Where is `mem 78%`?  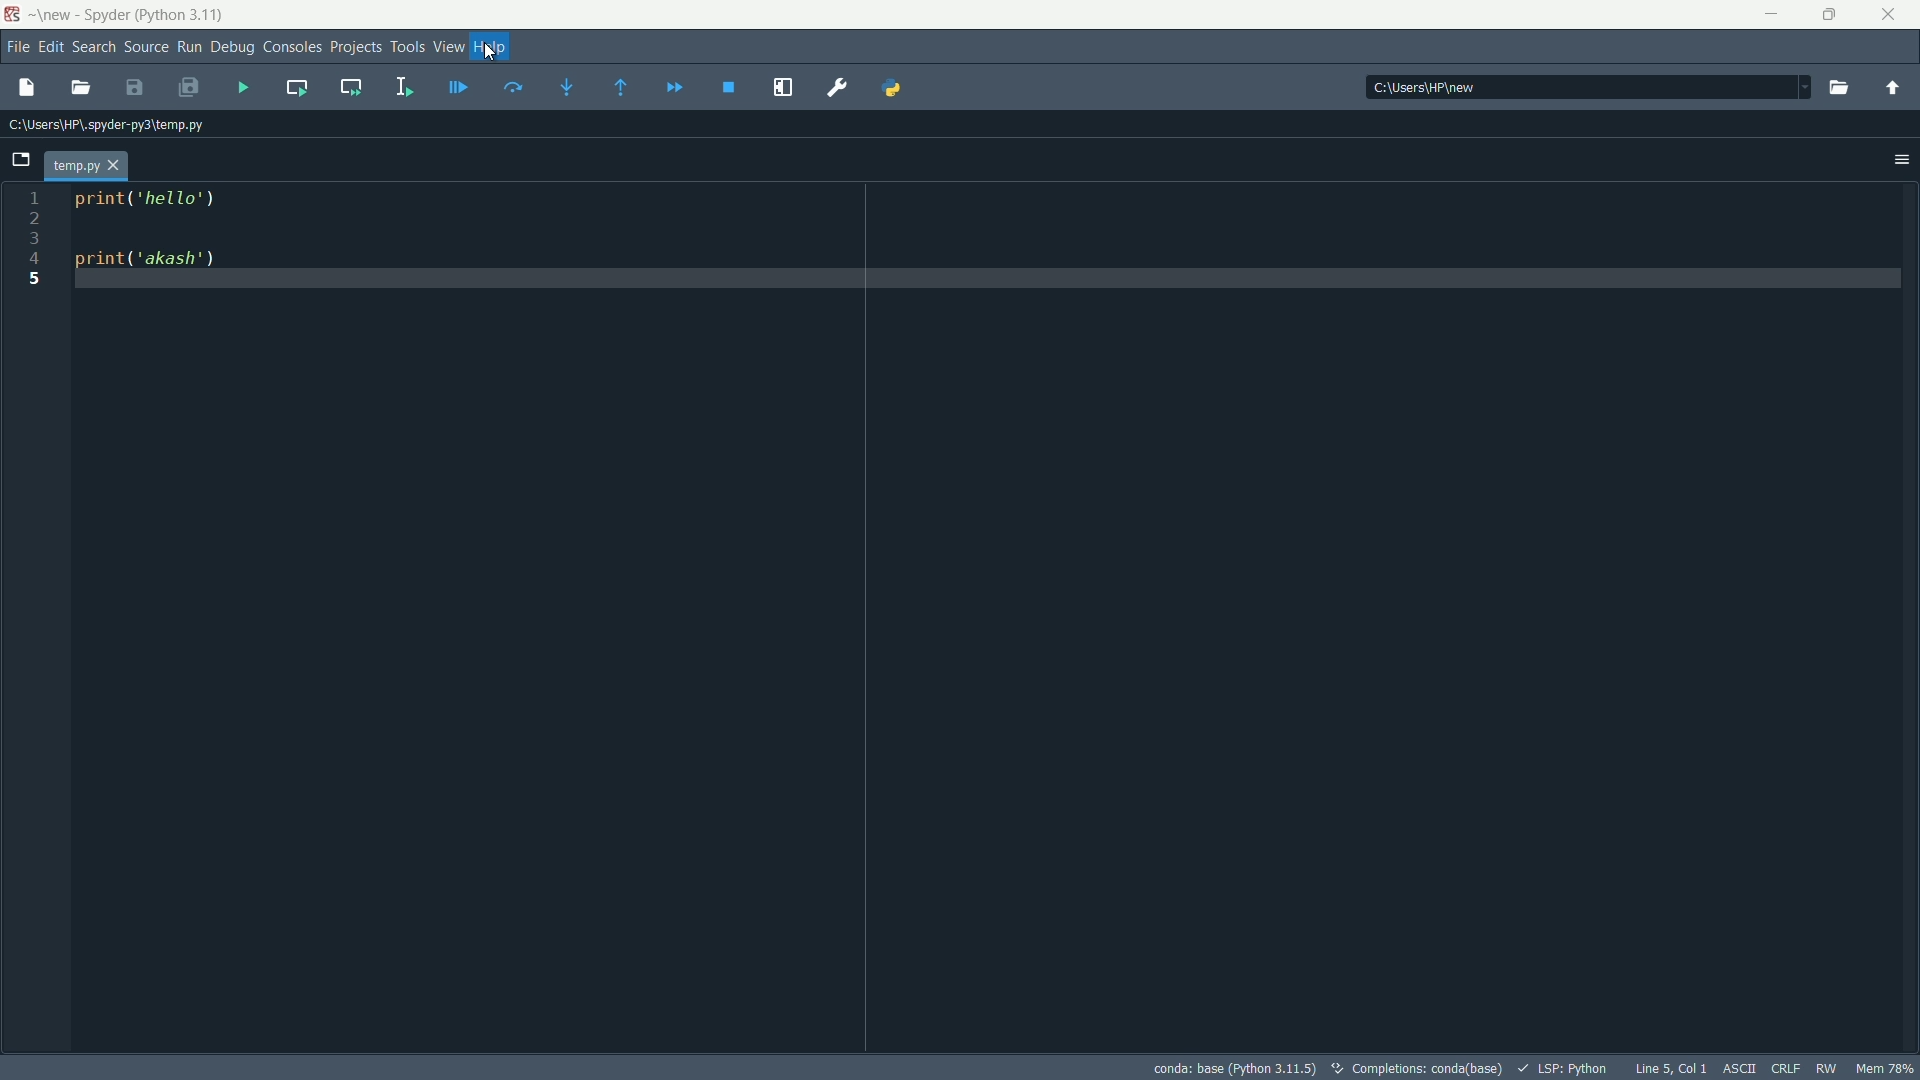 mem 78% is located at coordinates (1885, 1066).